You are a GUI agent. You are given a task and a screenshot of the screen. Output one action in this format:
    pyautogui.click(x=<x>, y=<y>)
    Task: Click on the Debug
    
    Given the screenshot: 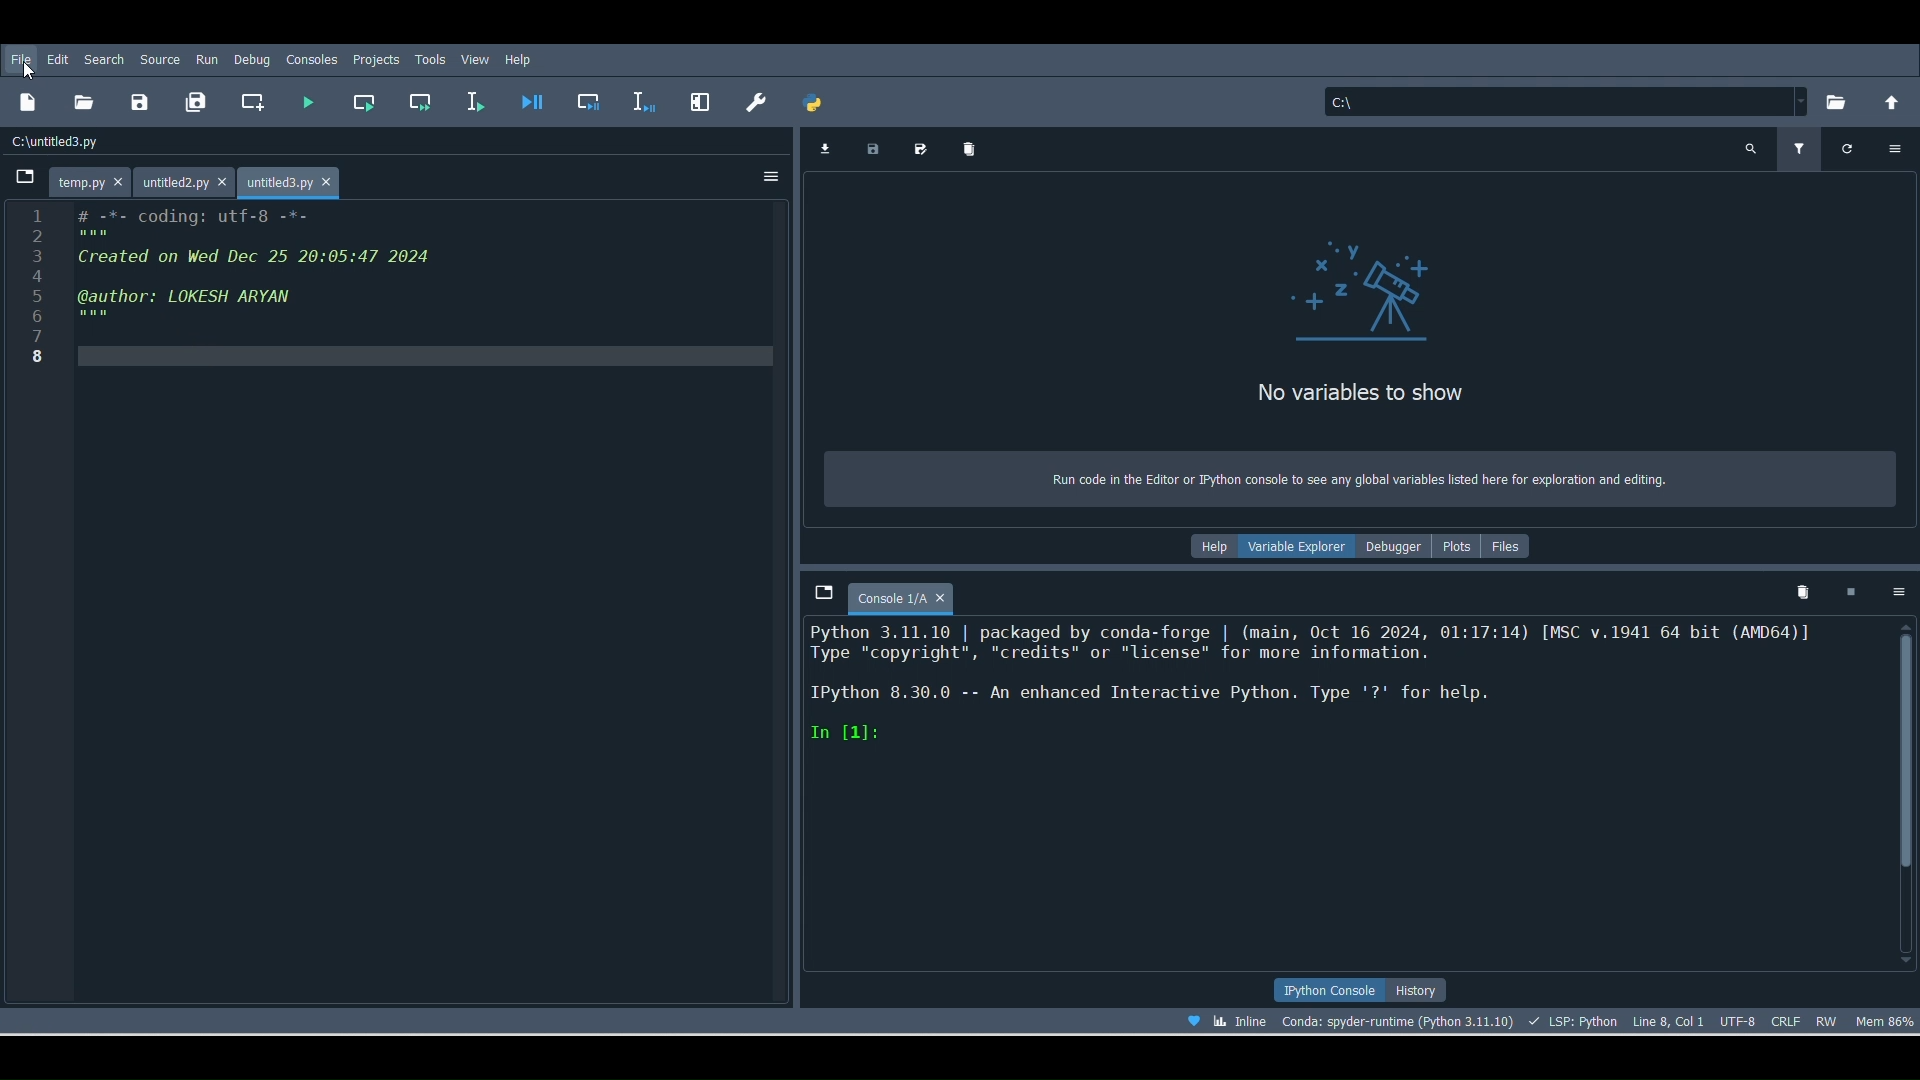 What is the action you would take?
    pyautogui.click(x=251, y=59)
    